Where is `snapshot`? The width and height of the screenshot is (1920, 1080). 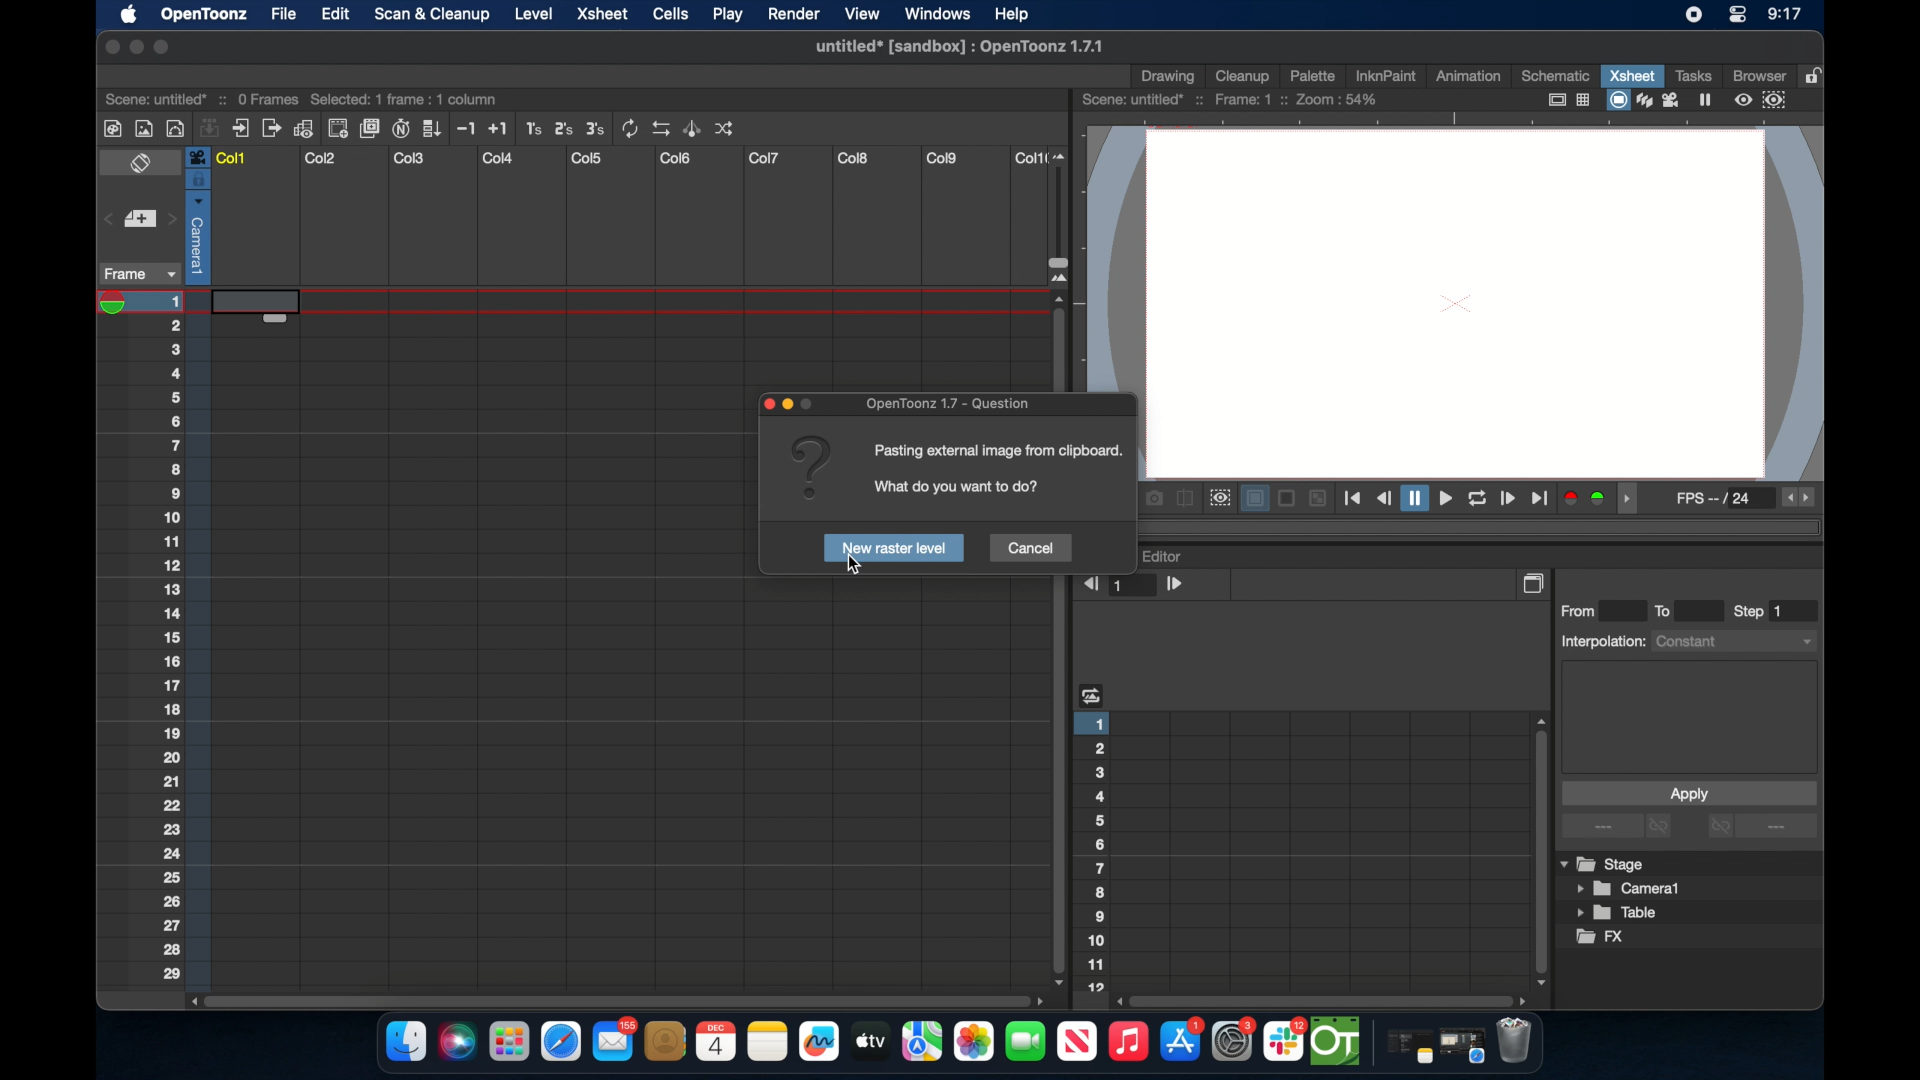
snapshot is located at coordinates (1154, 498).